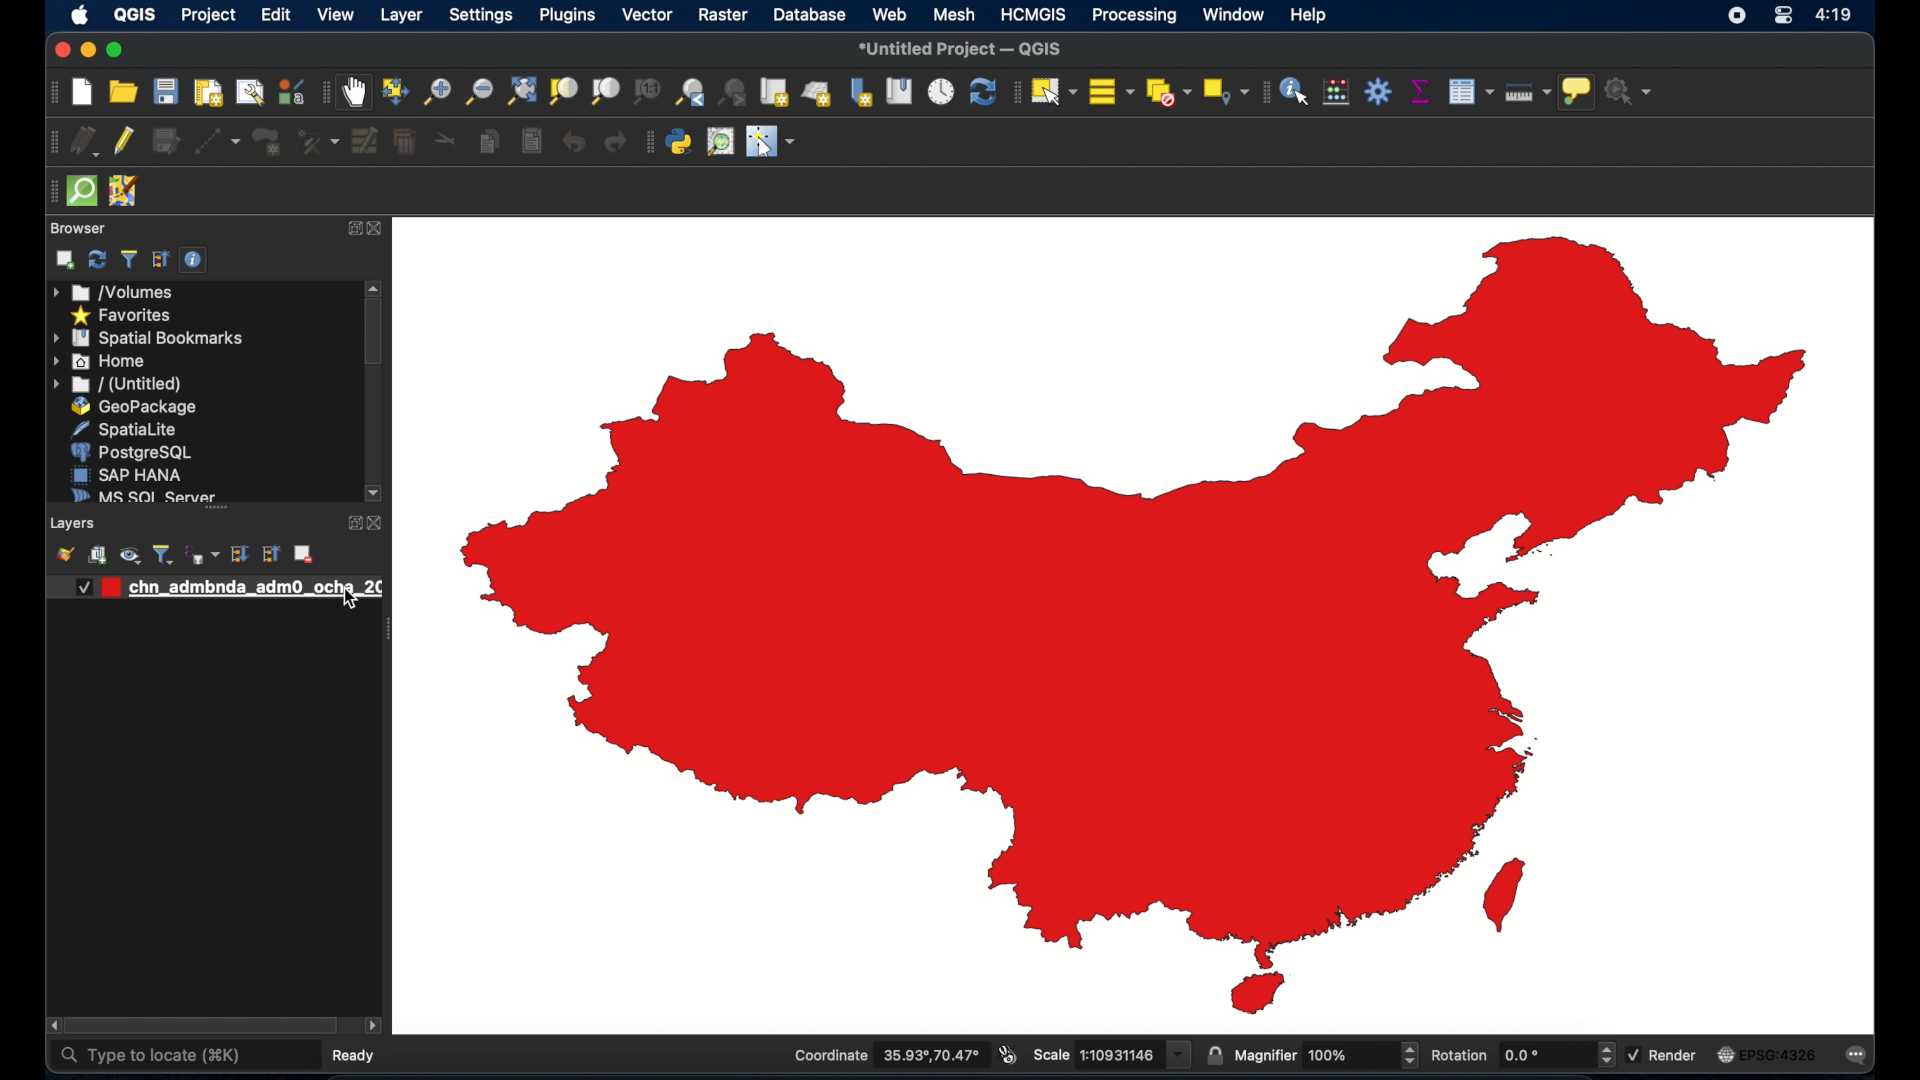 The image size is (1920, 1080). Describe the element at coordinates (269, 554) in the screenshot. I see `collapse` at that location.